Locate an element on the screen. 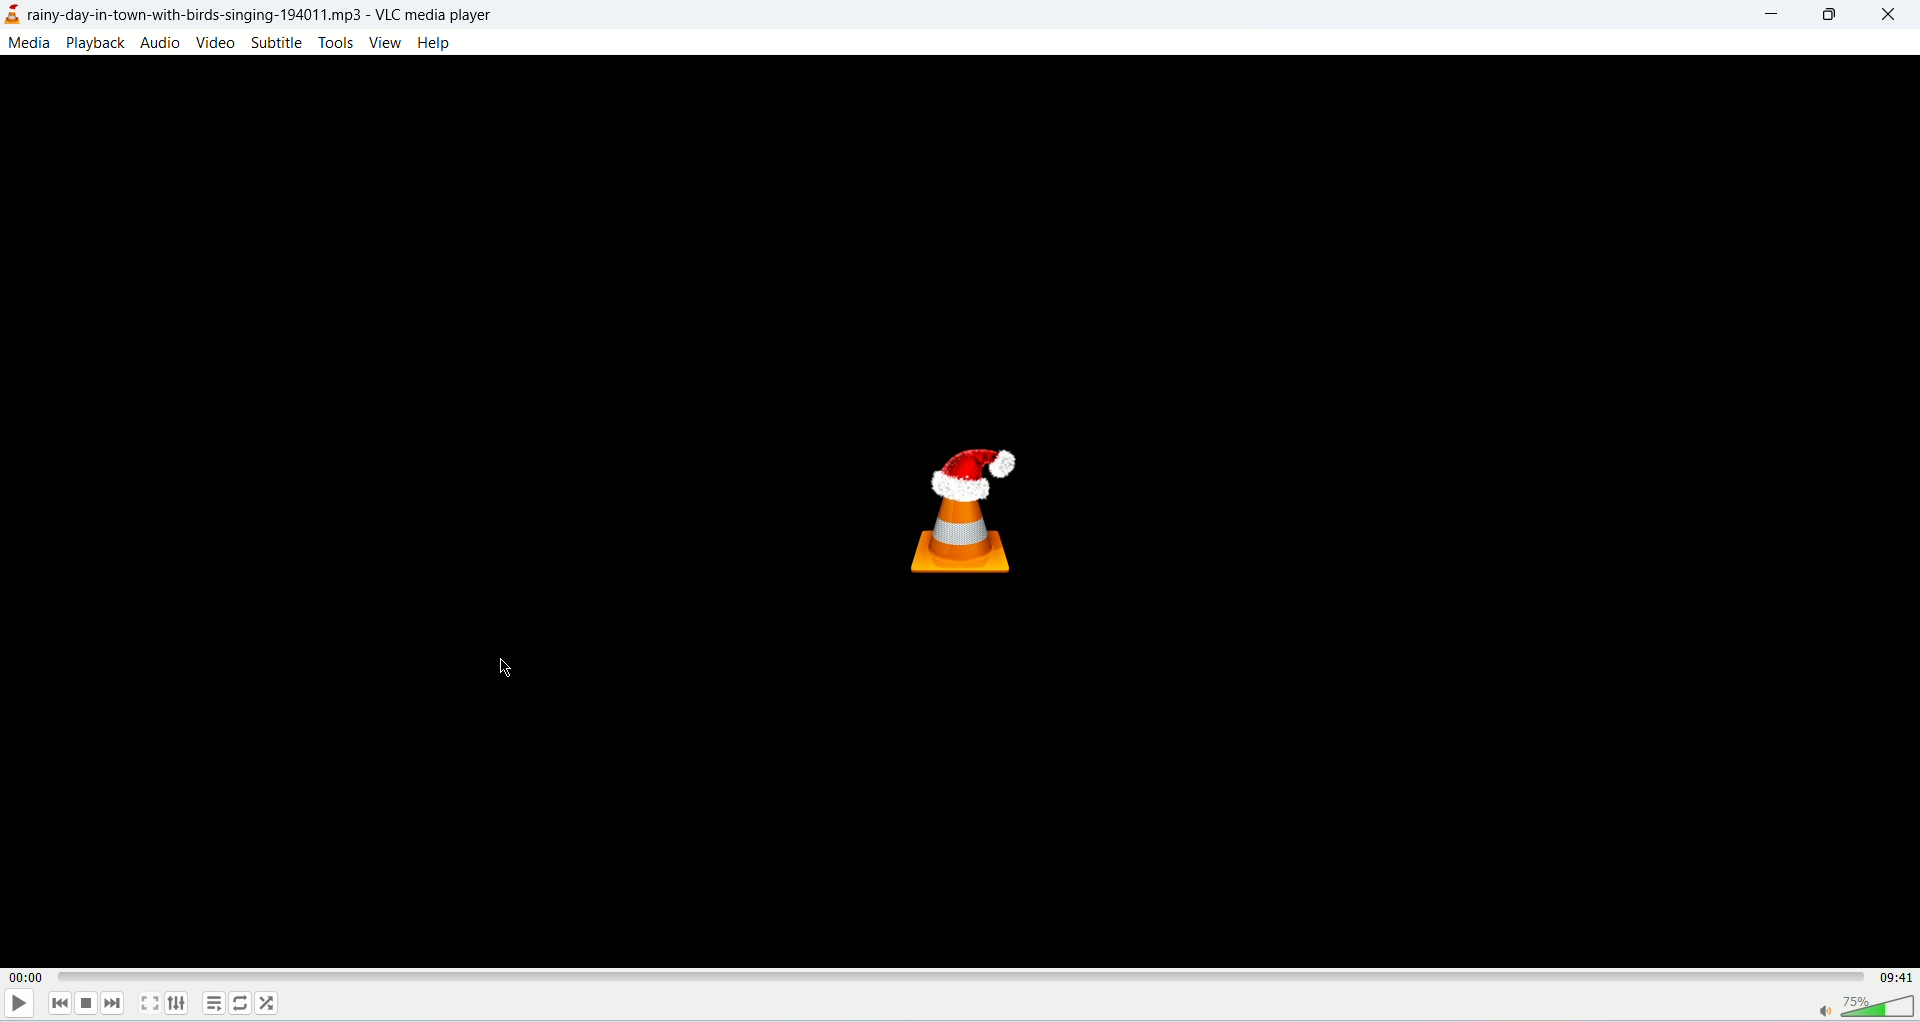 Image resolution: width=1920 pixels, height=1022 pixels. play/pause is located at coordinates (19, 1007).